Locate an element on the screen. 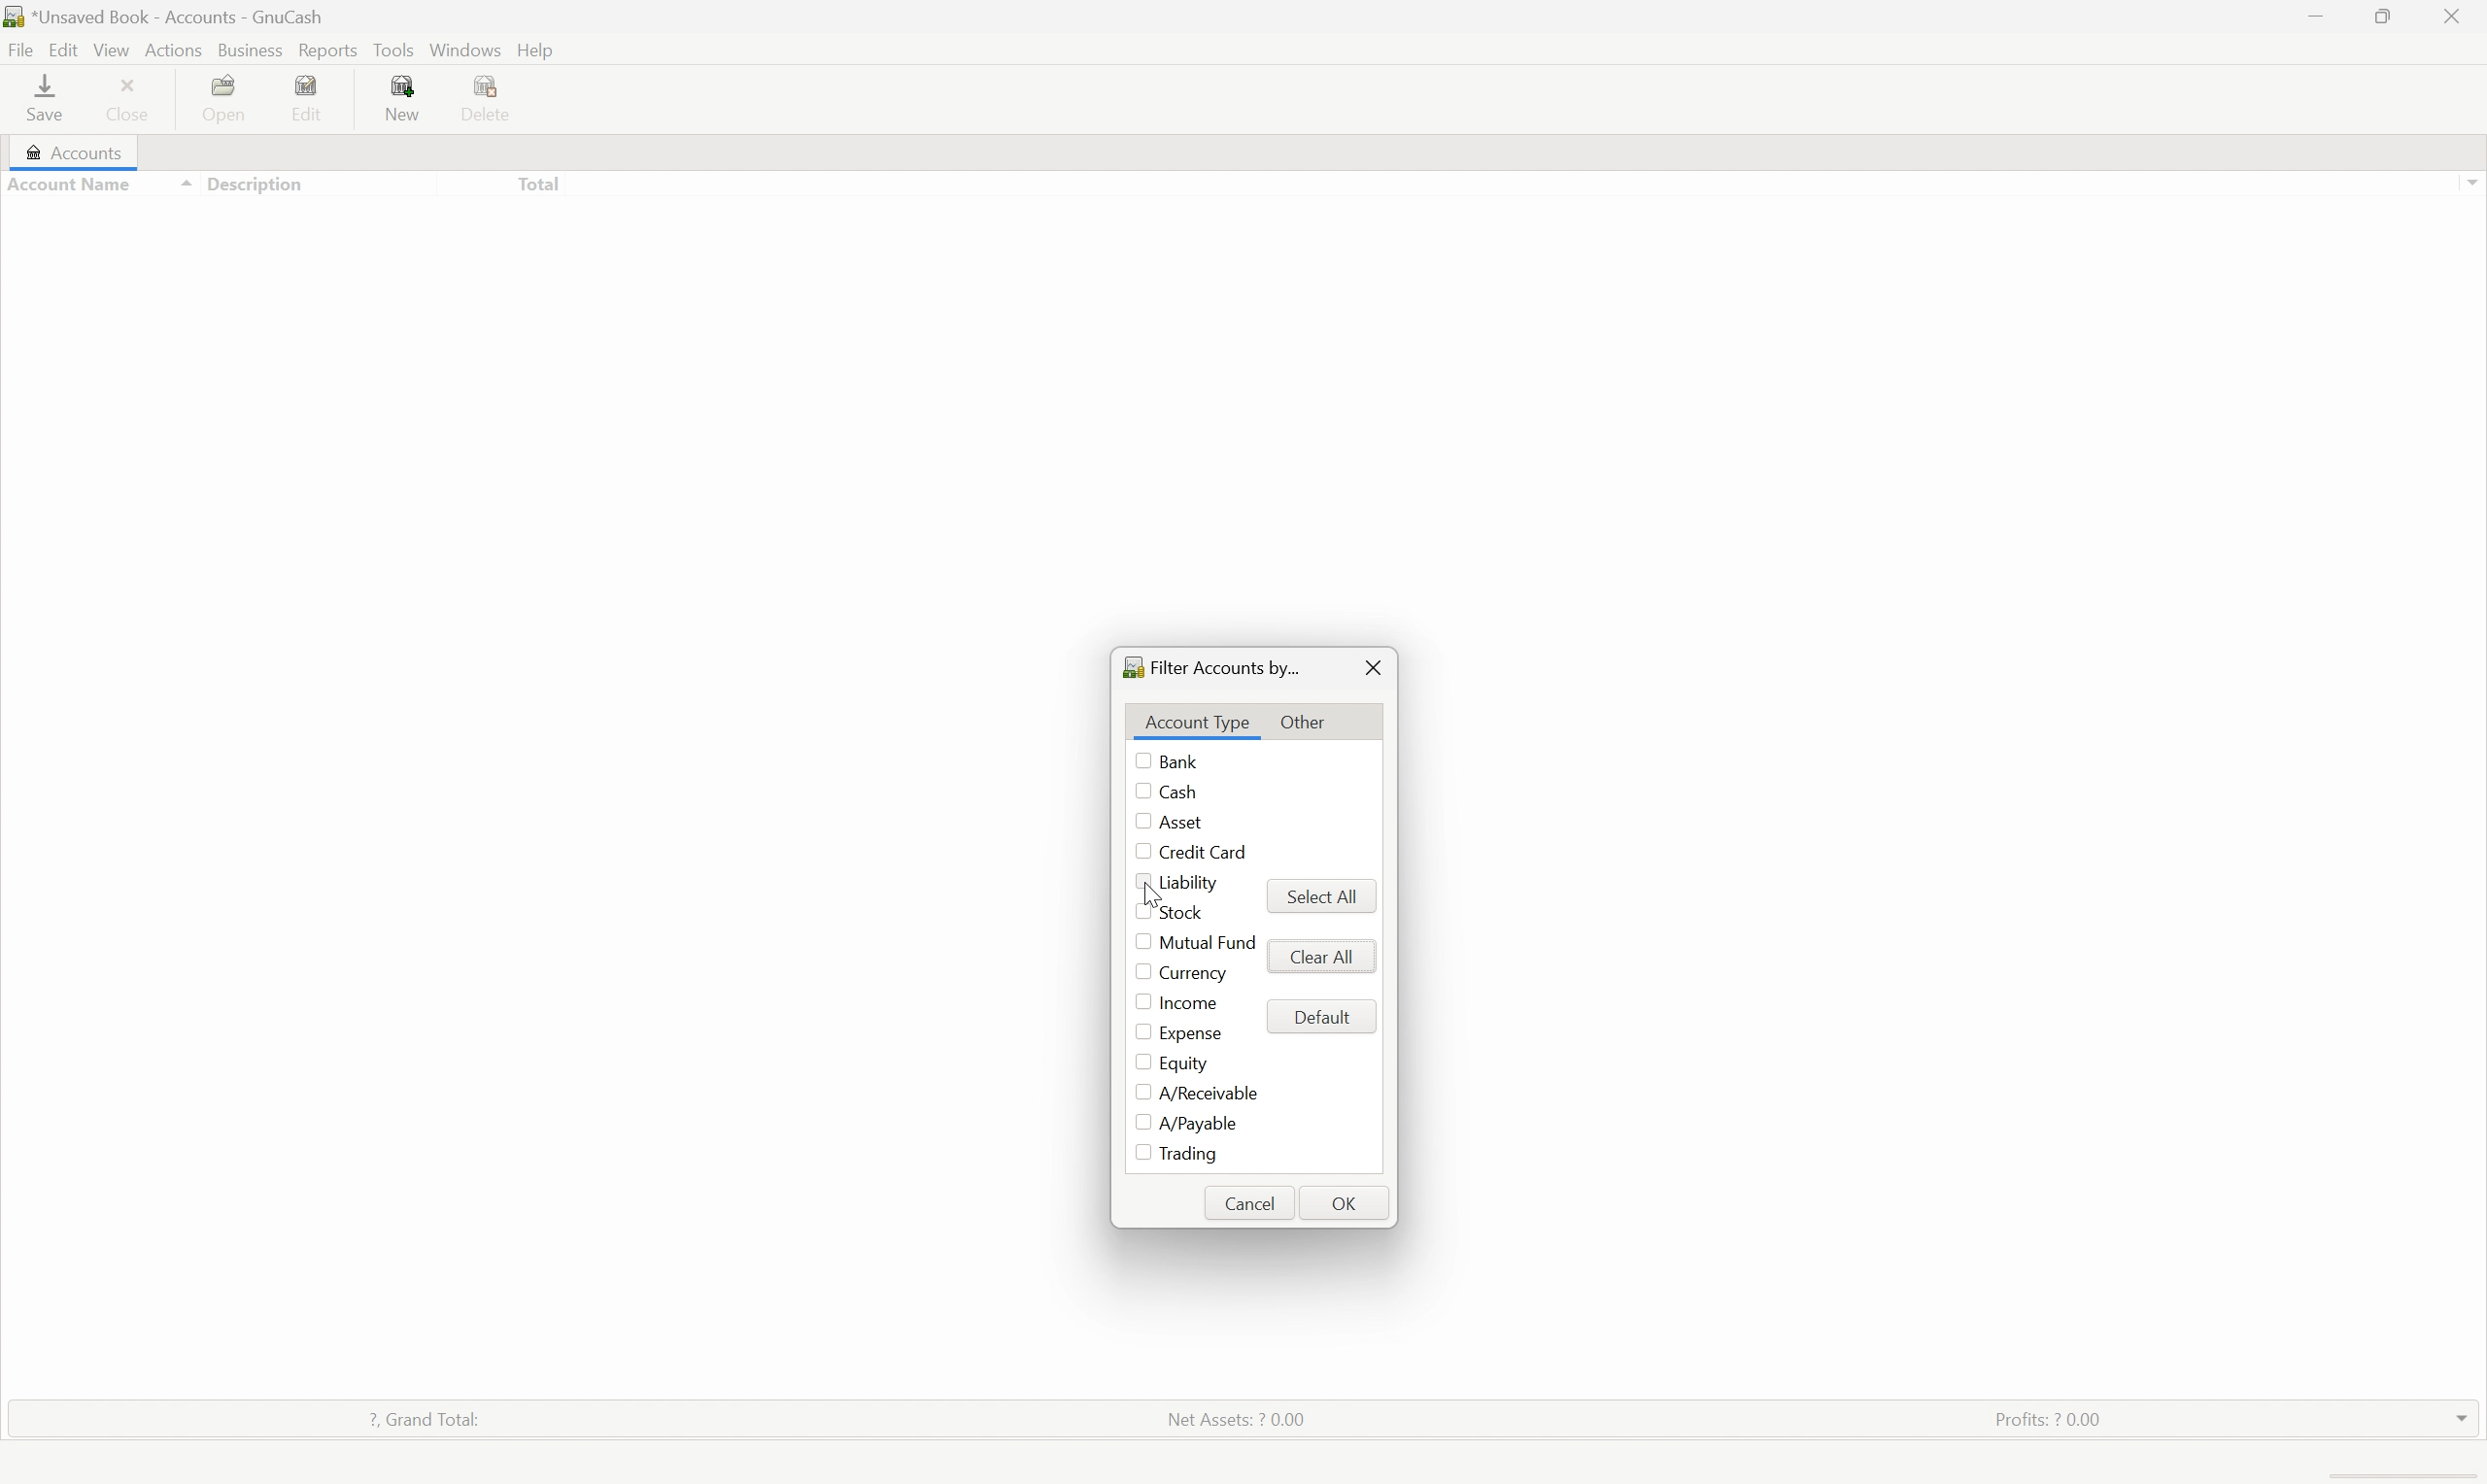  Description is located at coordinates (247, 182).